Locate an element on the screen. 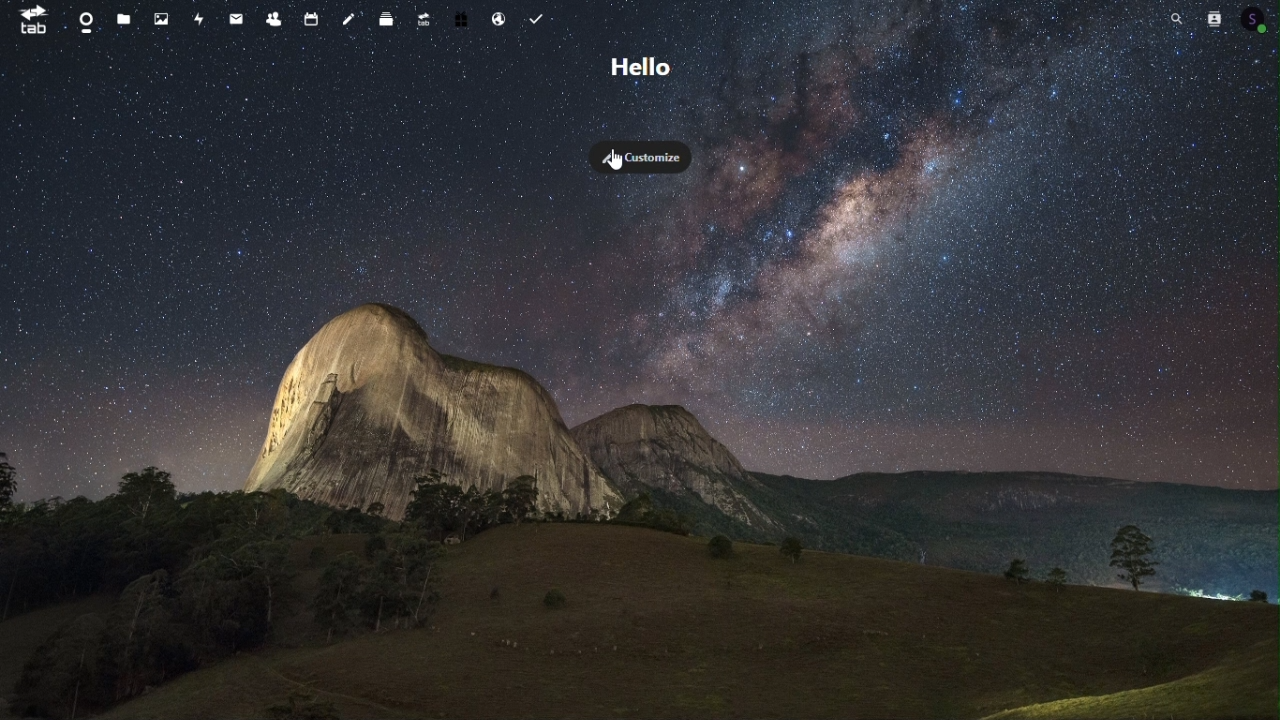 This screenshot has width=1280, height=720. Email hosting is located at coordinates (499, 18).